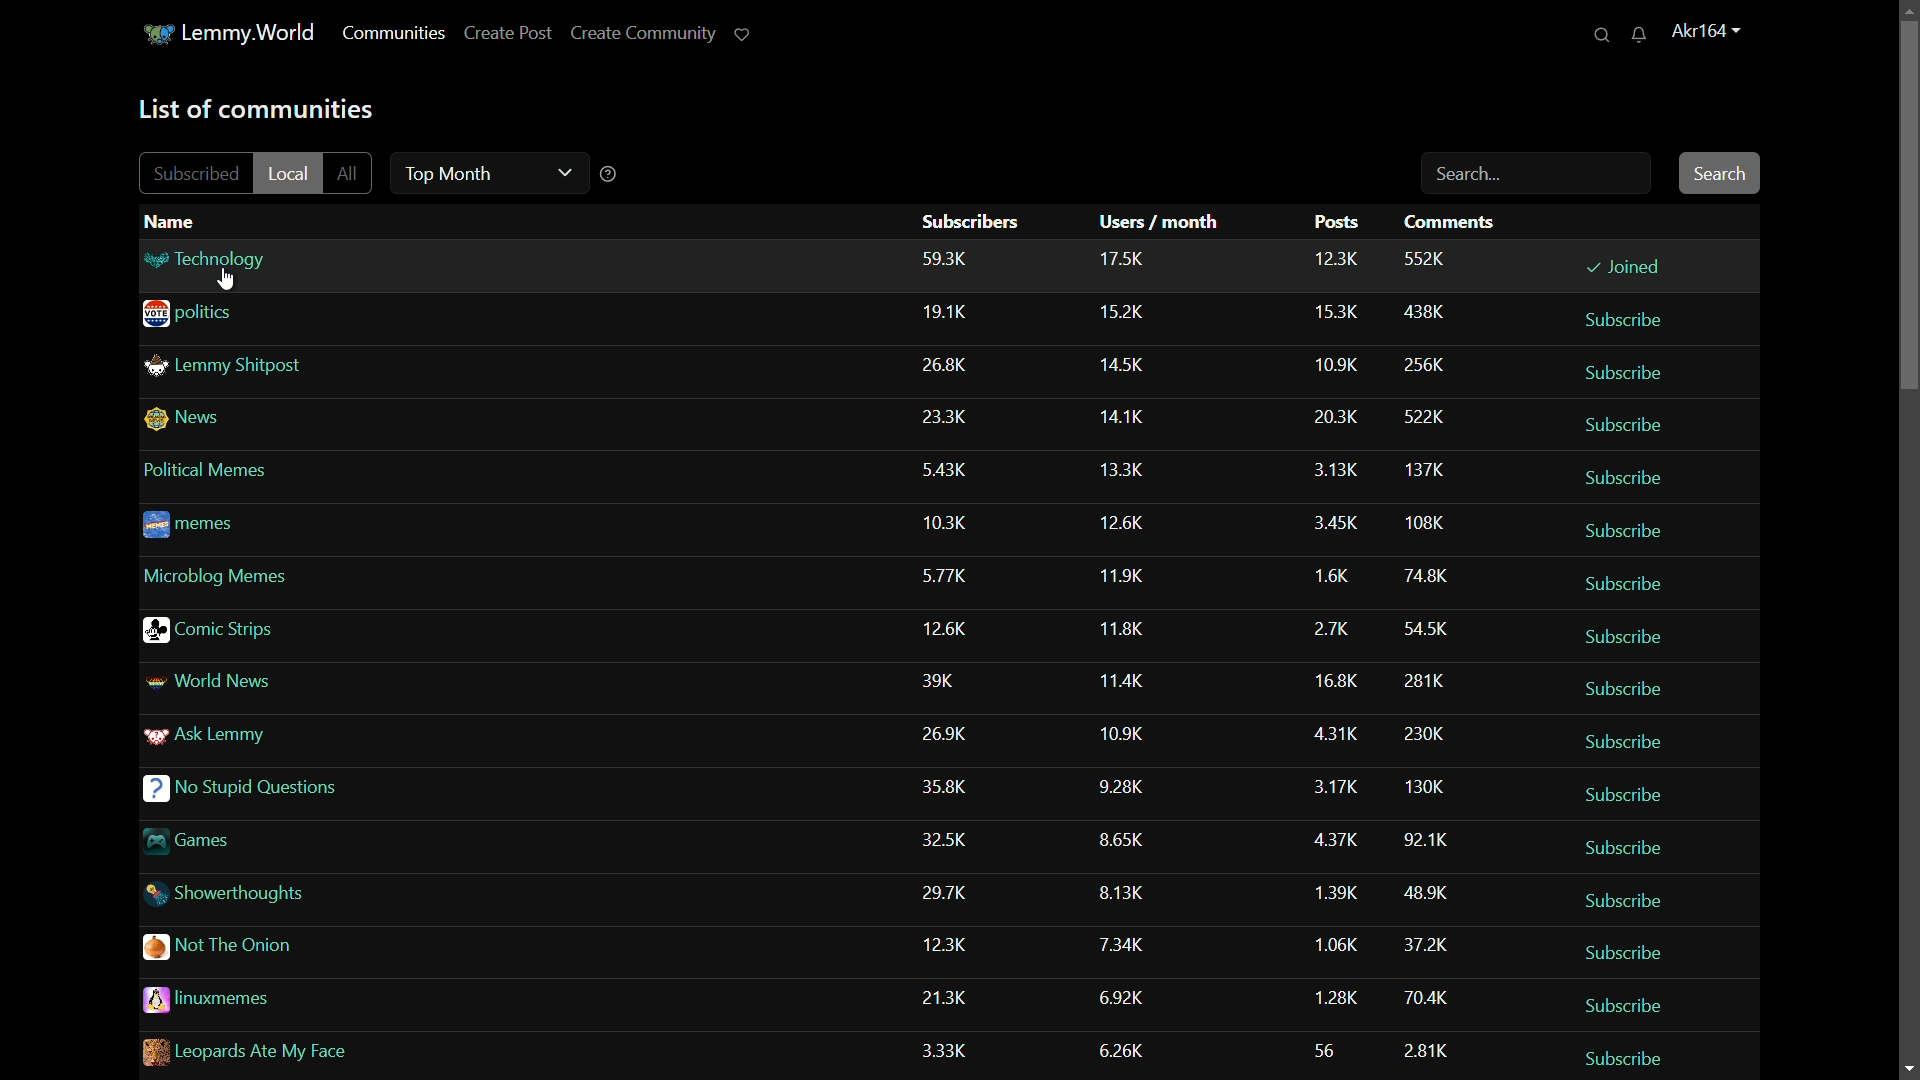  Describe the element at coordinates (227, 840) in the screenshot. I see `communities name` at that location.